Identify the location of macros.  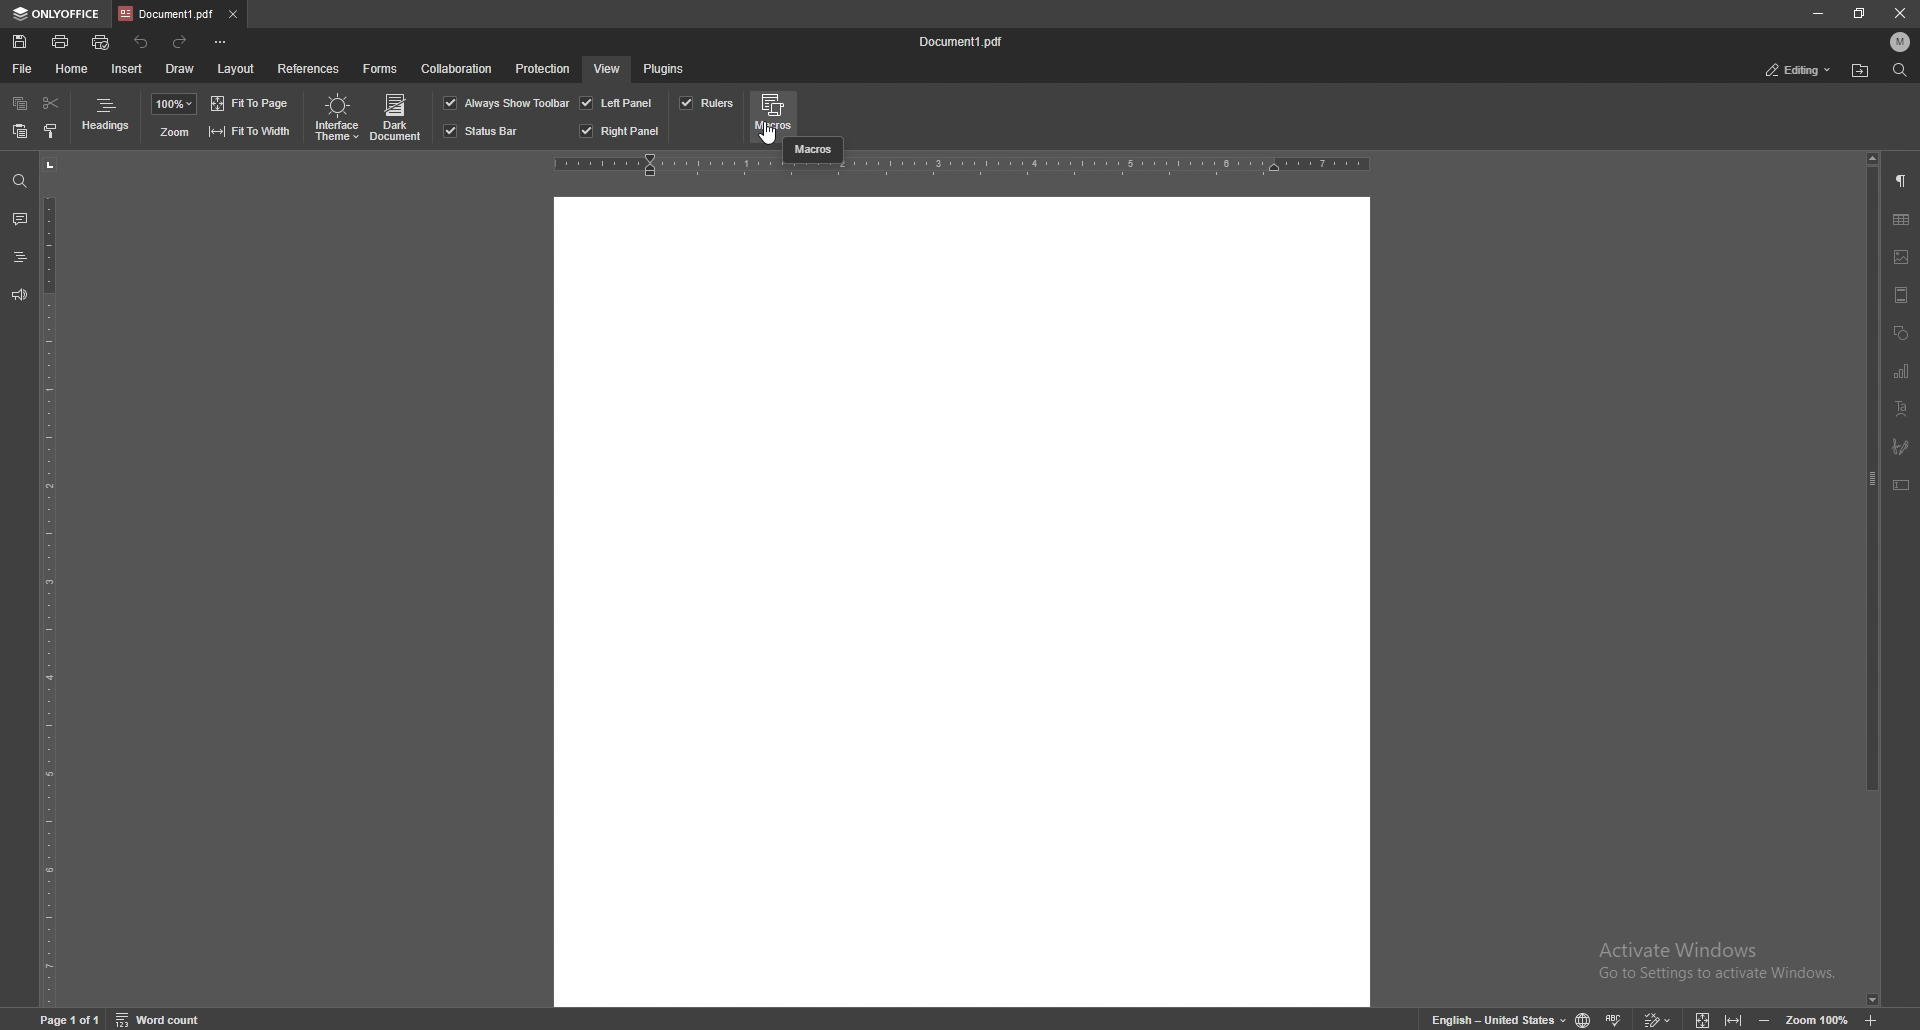
(814, 150).